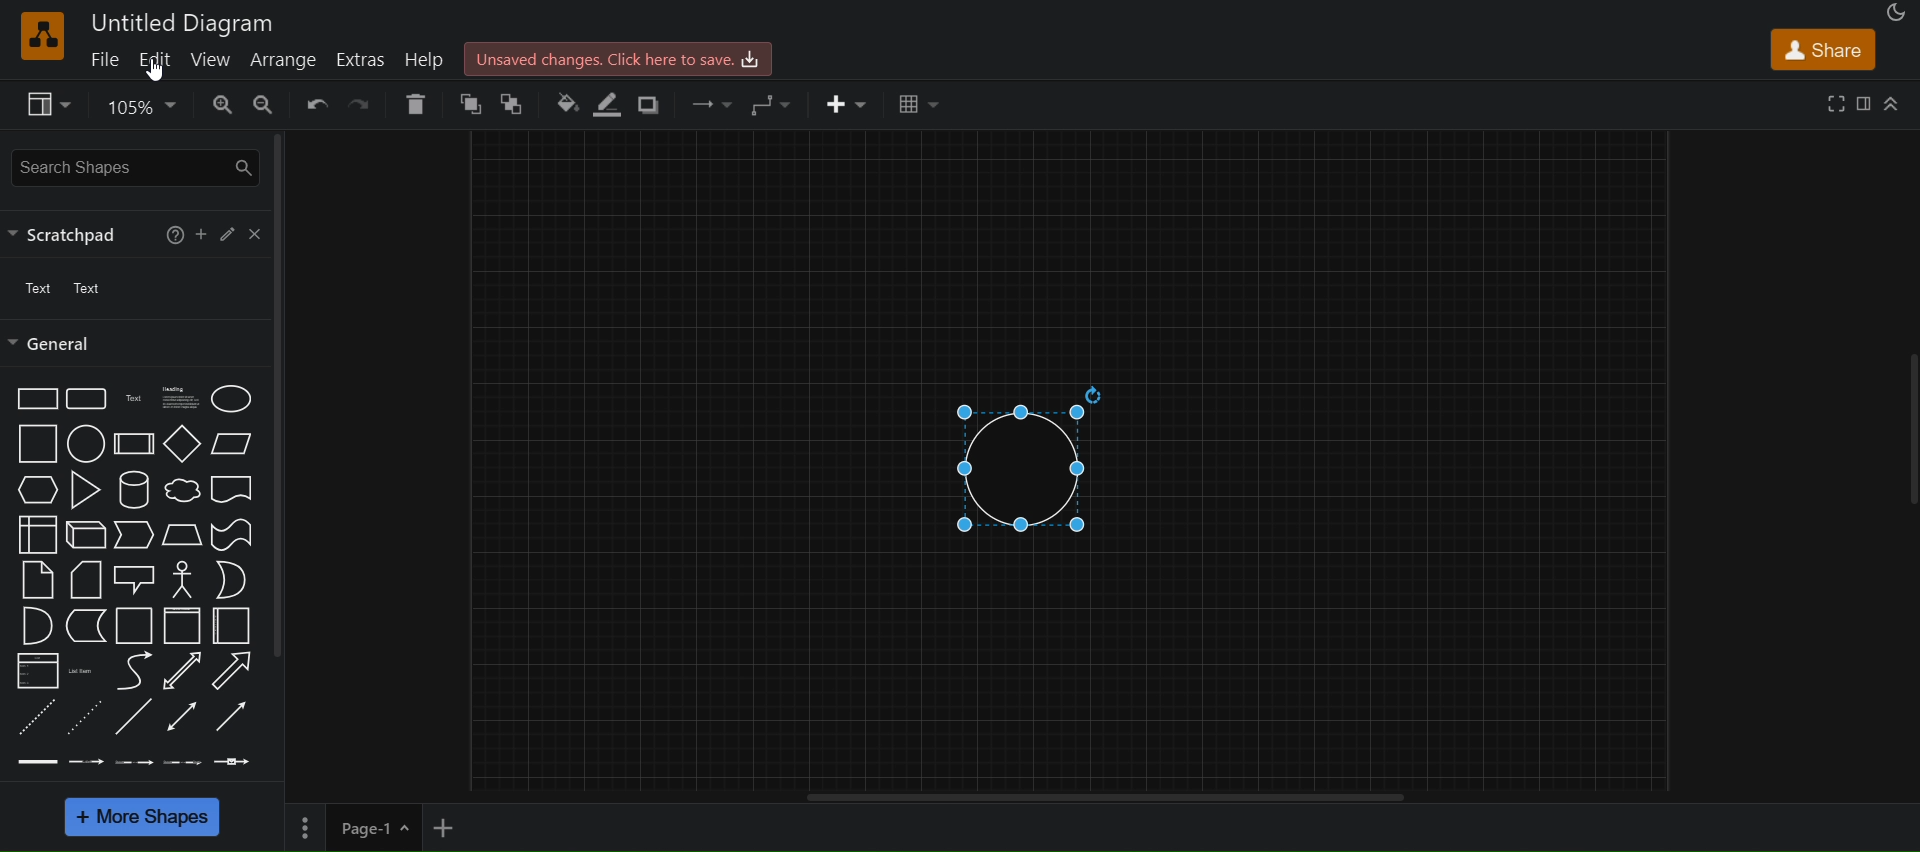 The width and height of the screenshot is (1920, 852). Describe the element at coordinates (34, 717) in the screenshot. I see `dashed line` at that location.